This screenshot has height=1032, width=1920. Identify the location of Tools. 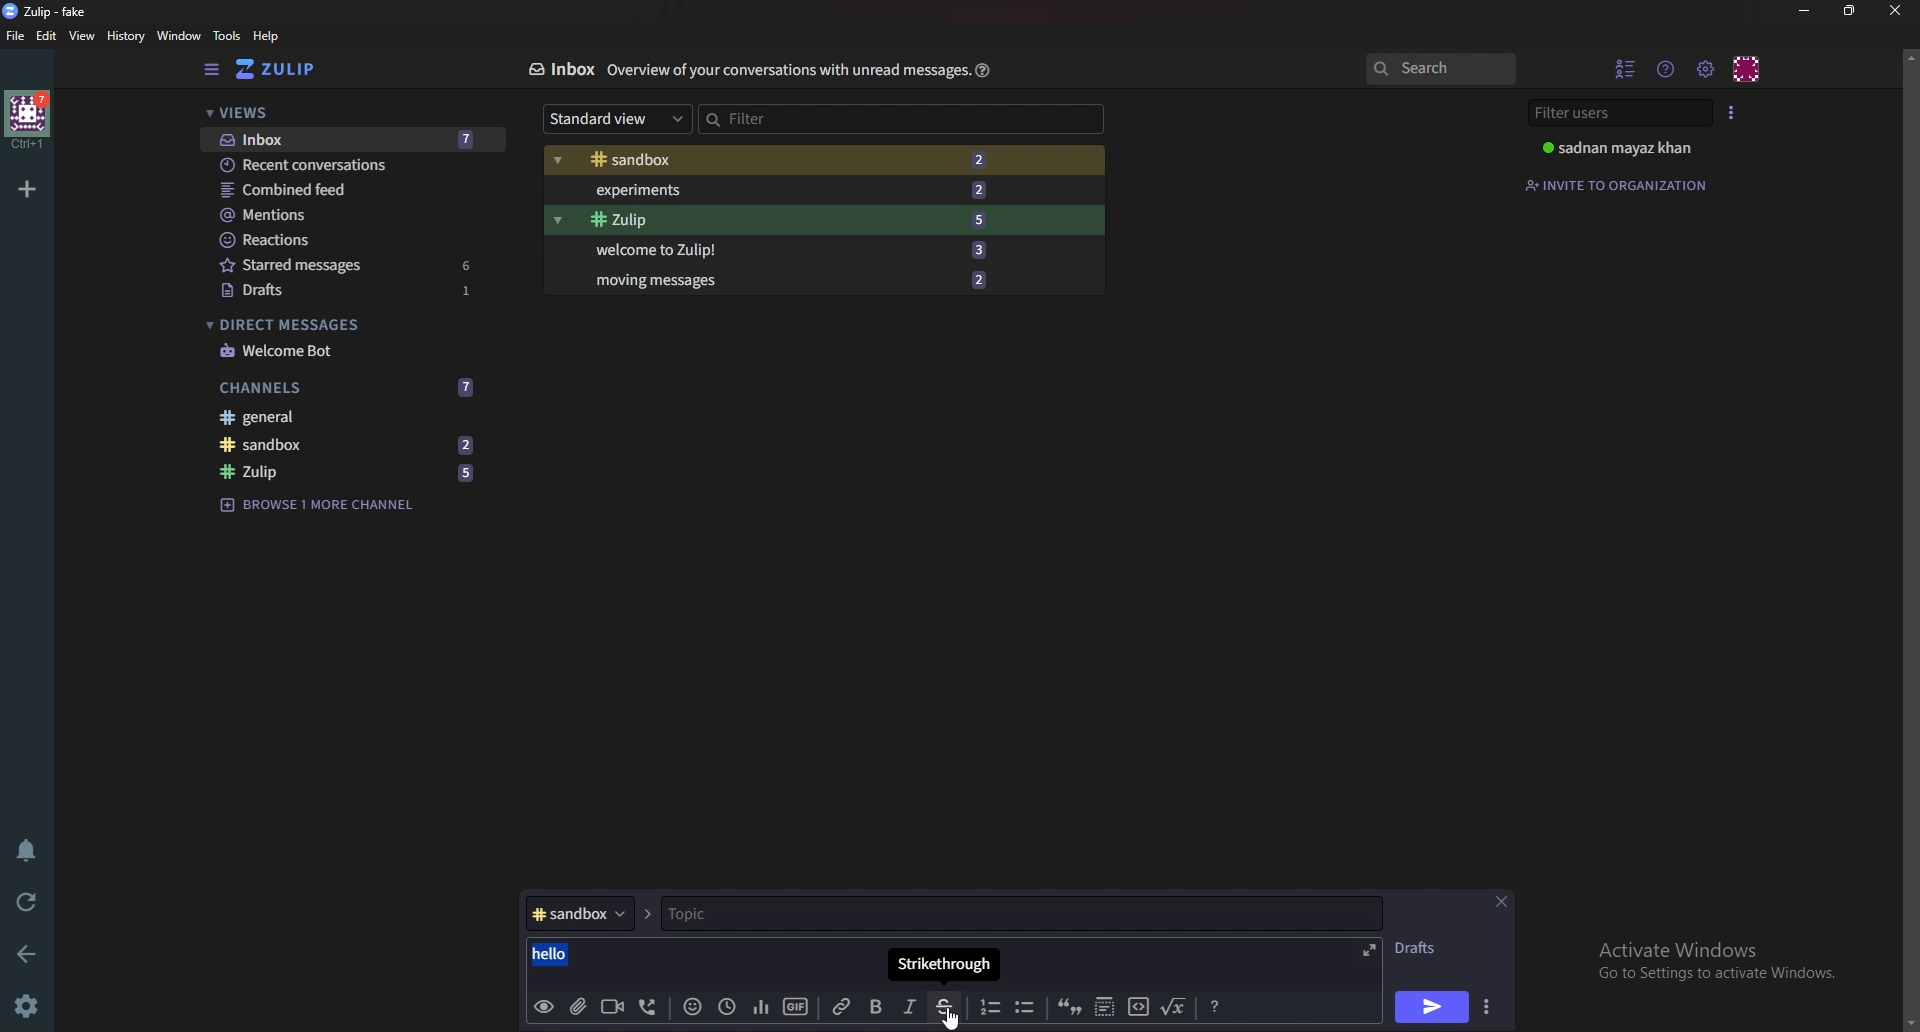
(227, 35).